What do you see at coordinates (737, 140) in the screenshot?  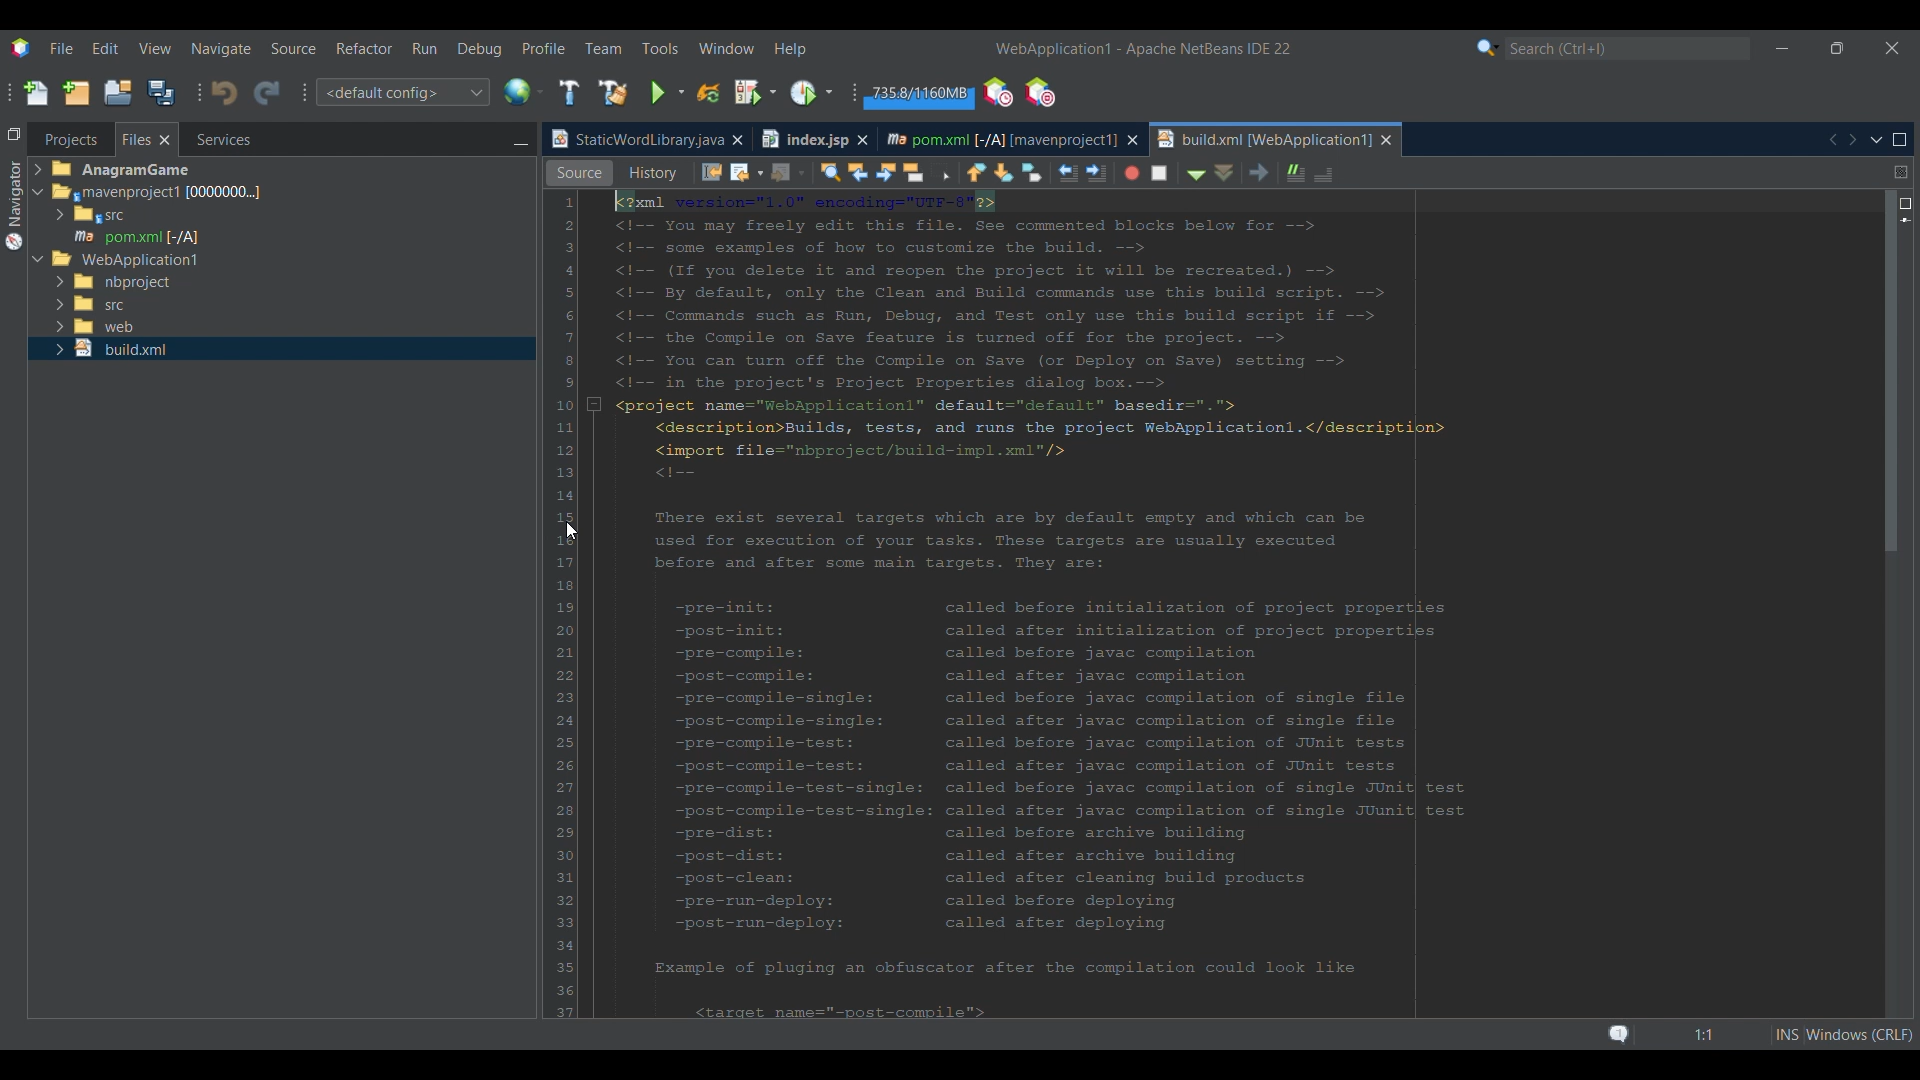 I see `Close tab` at bounding box center [737, 140].